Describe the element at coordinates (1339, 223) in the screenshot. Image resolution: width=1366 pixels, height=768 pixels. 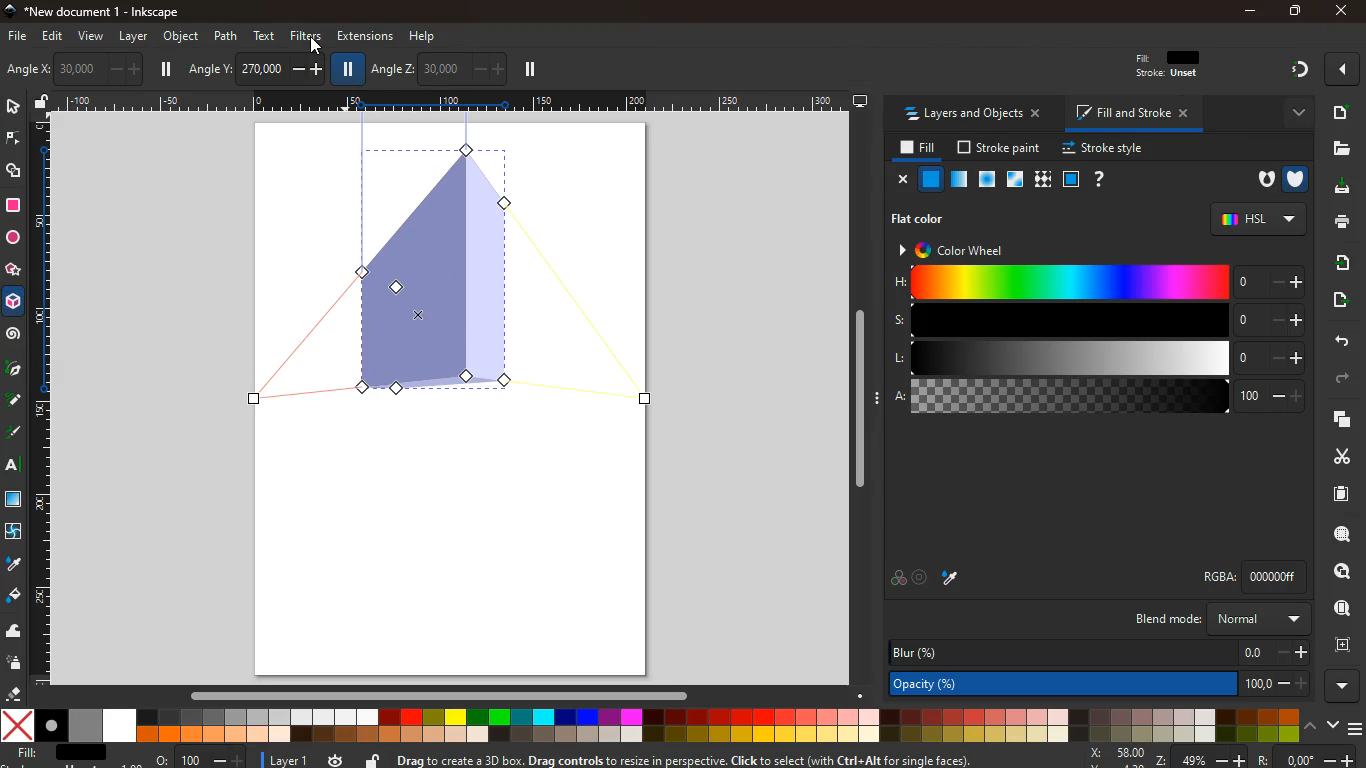
I see `print` at that location.